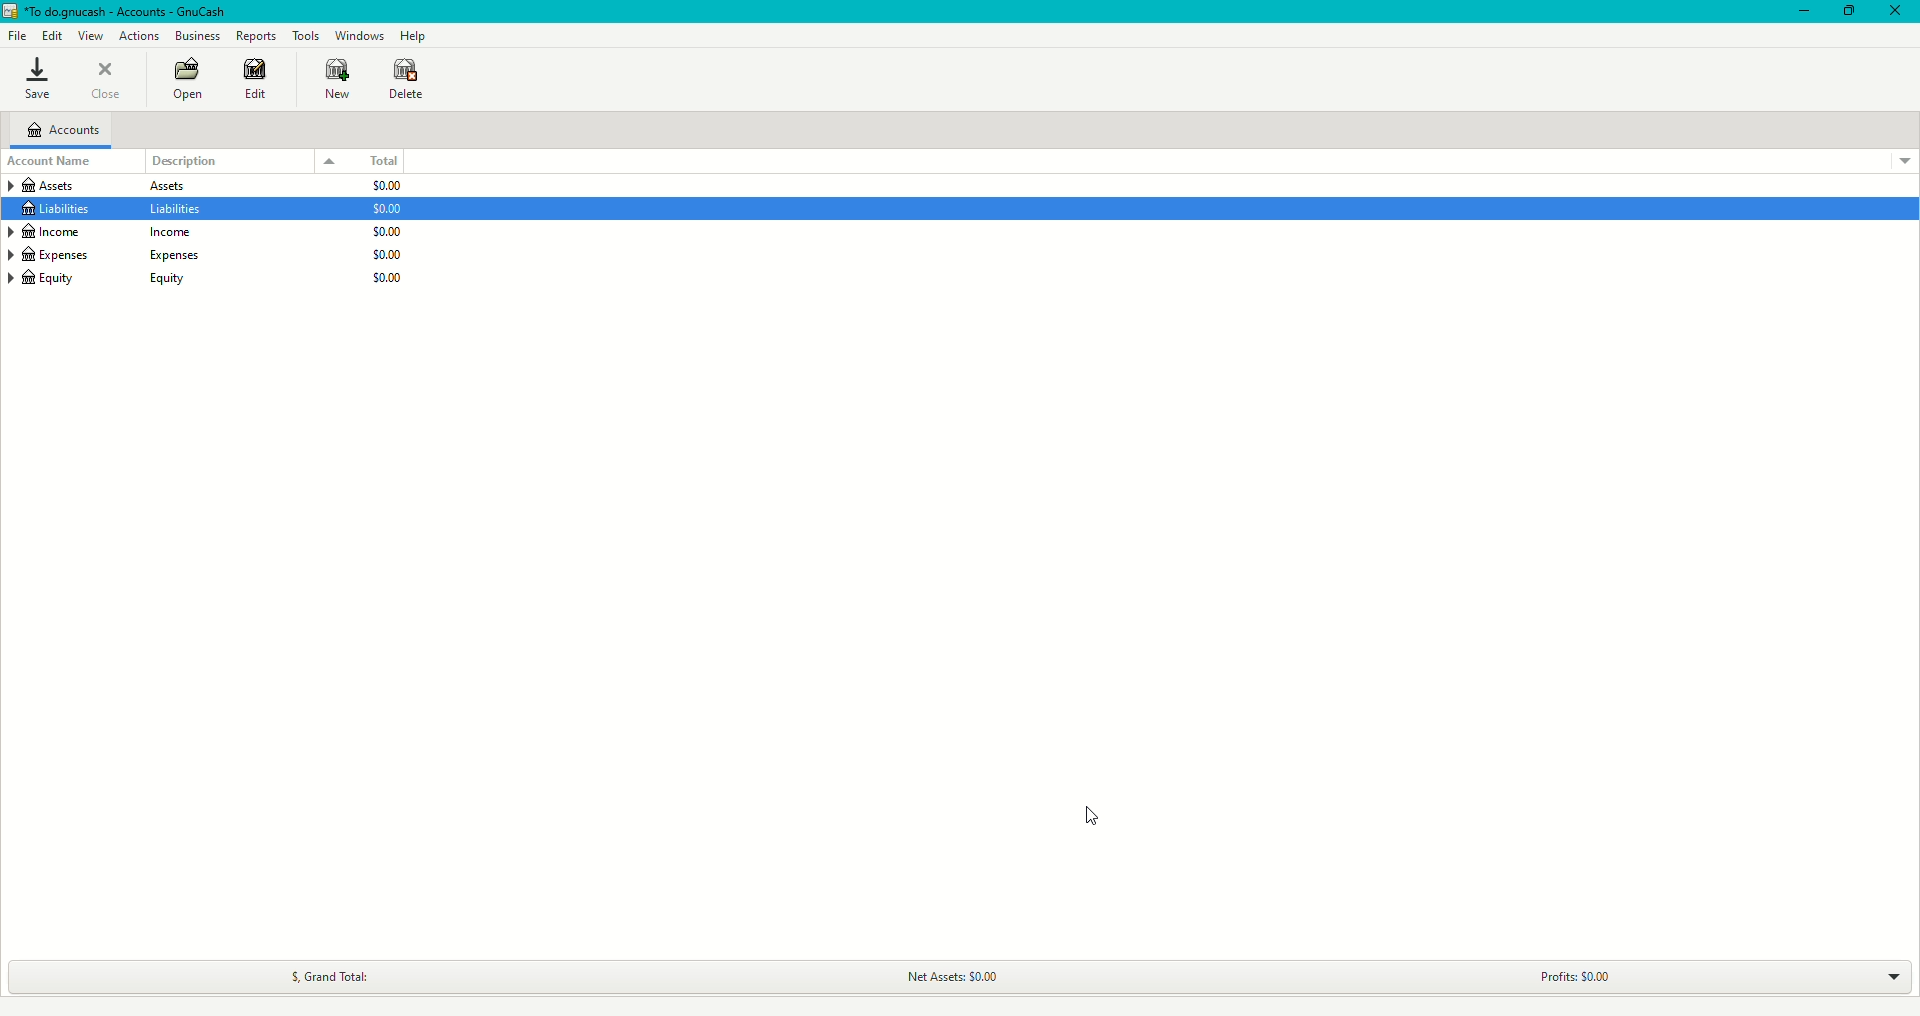  Describe the element at coordinates (108, 258) in the screenshot. I see `Expenses` at that location.